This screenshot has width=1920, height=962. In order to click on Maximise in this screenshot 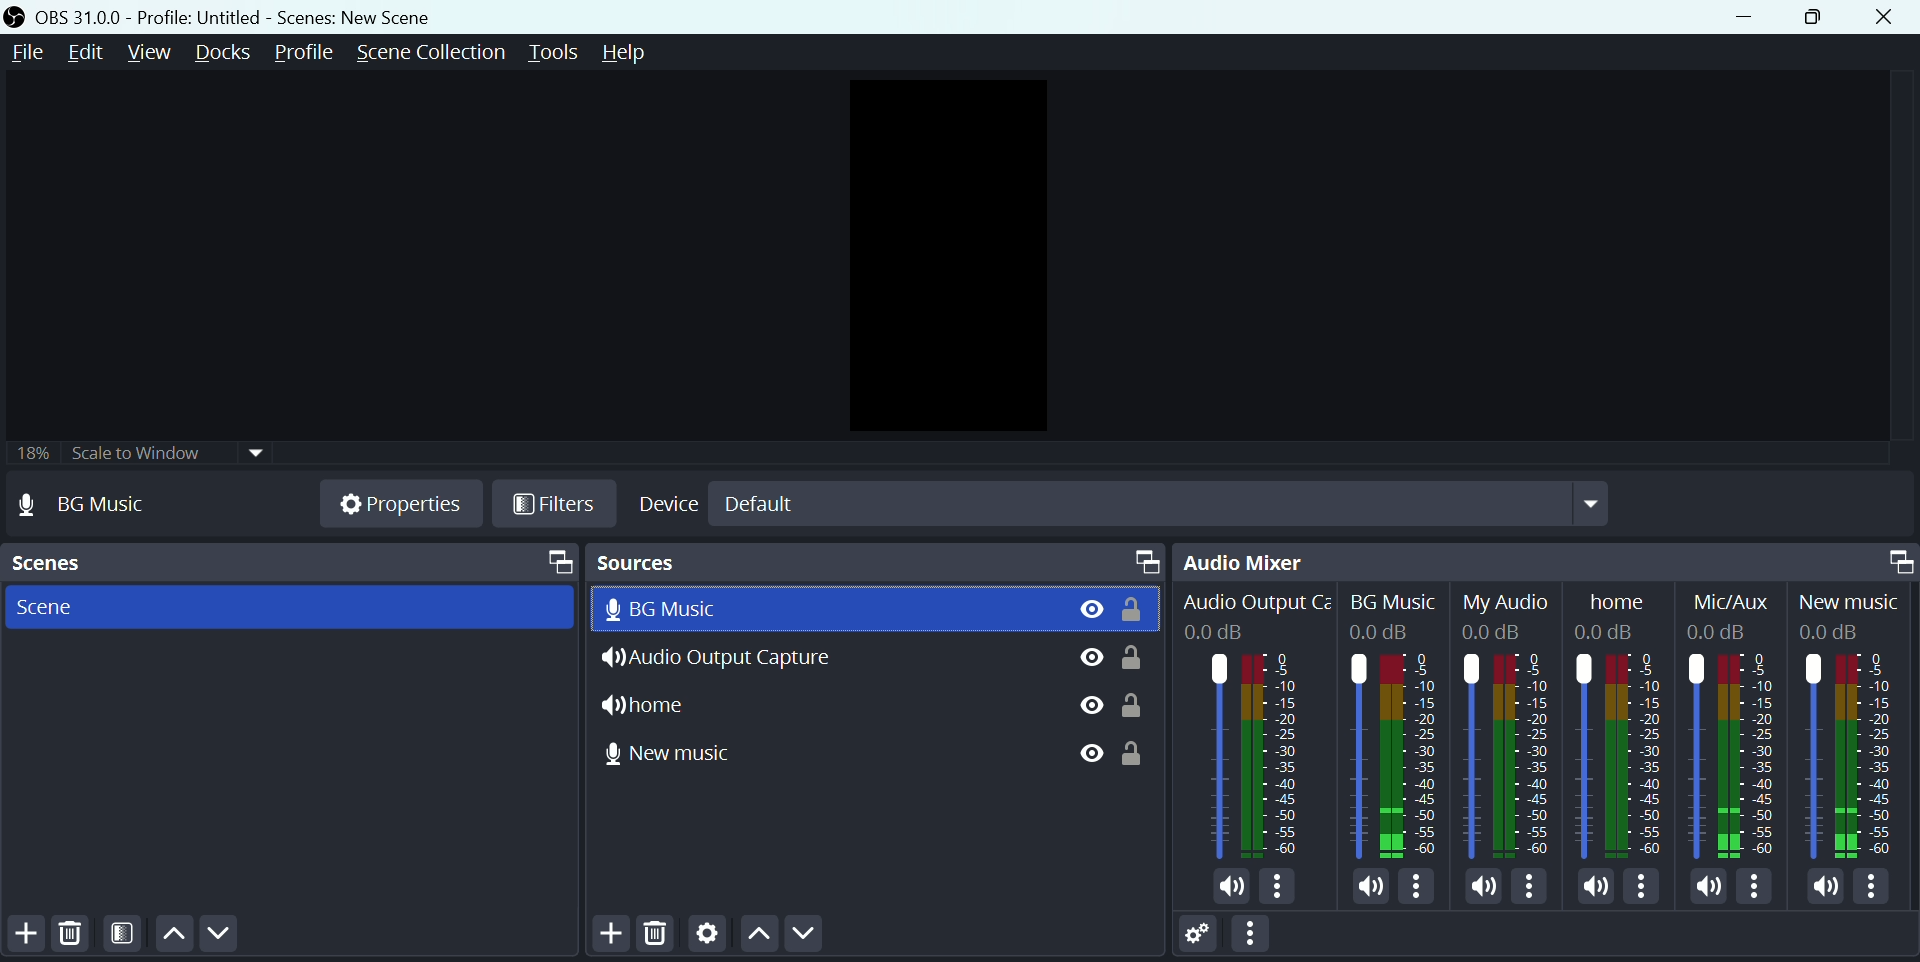, I will do `click(1816, 17)`.